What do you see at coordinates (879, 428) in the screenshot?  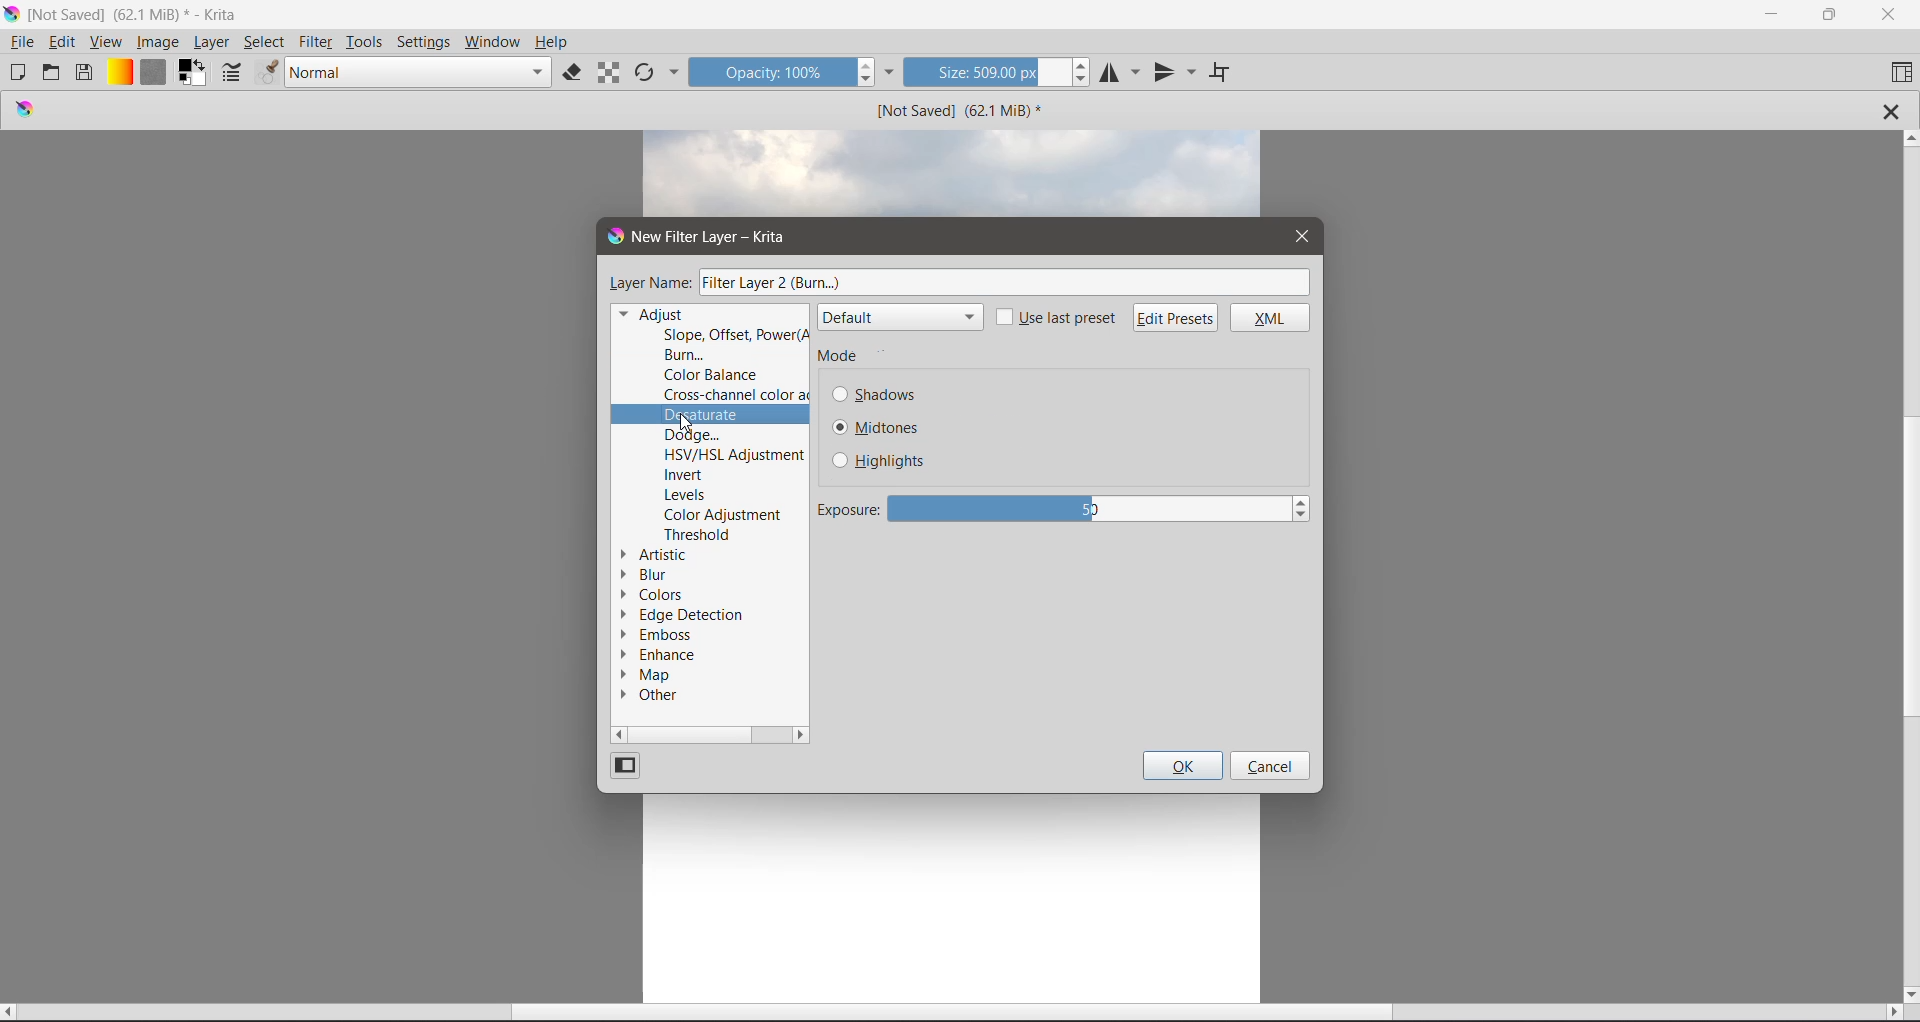 I see `Midtones` at bounding box center [879, 428].